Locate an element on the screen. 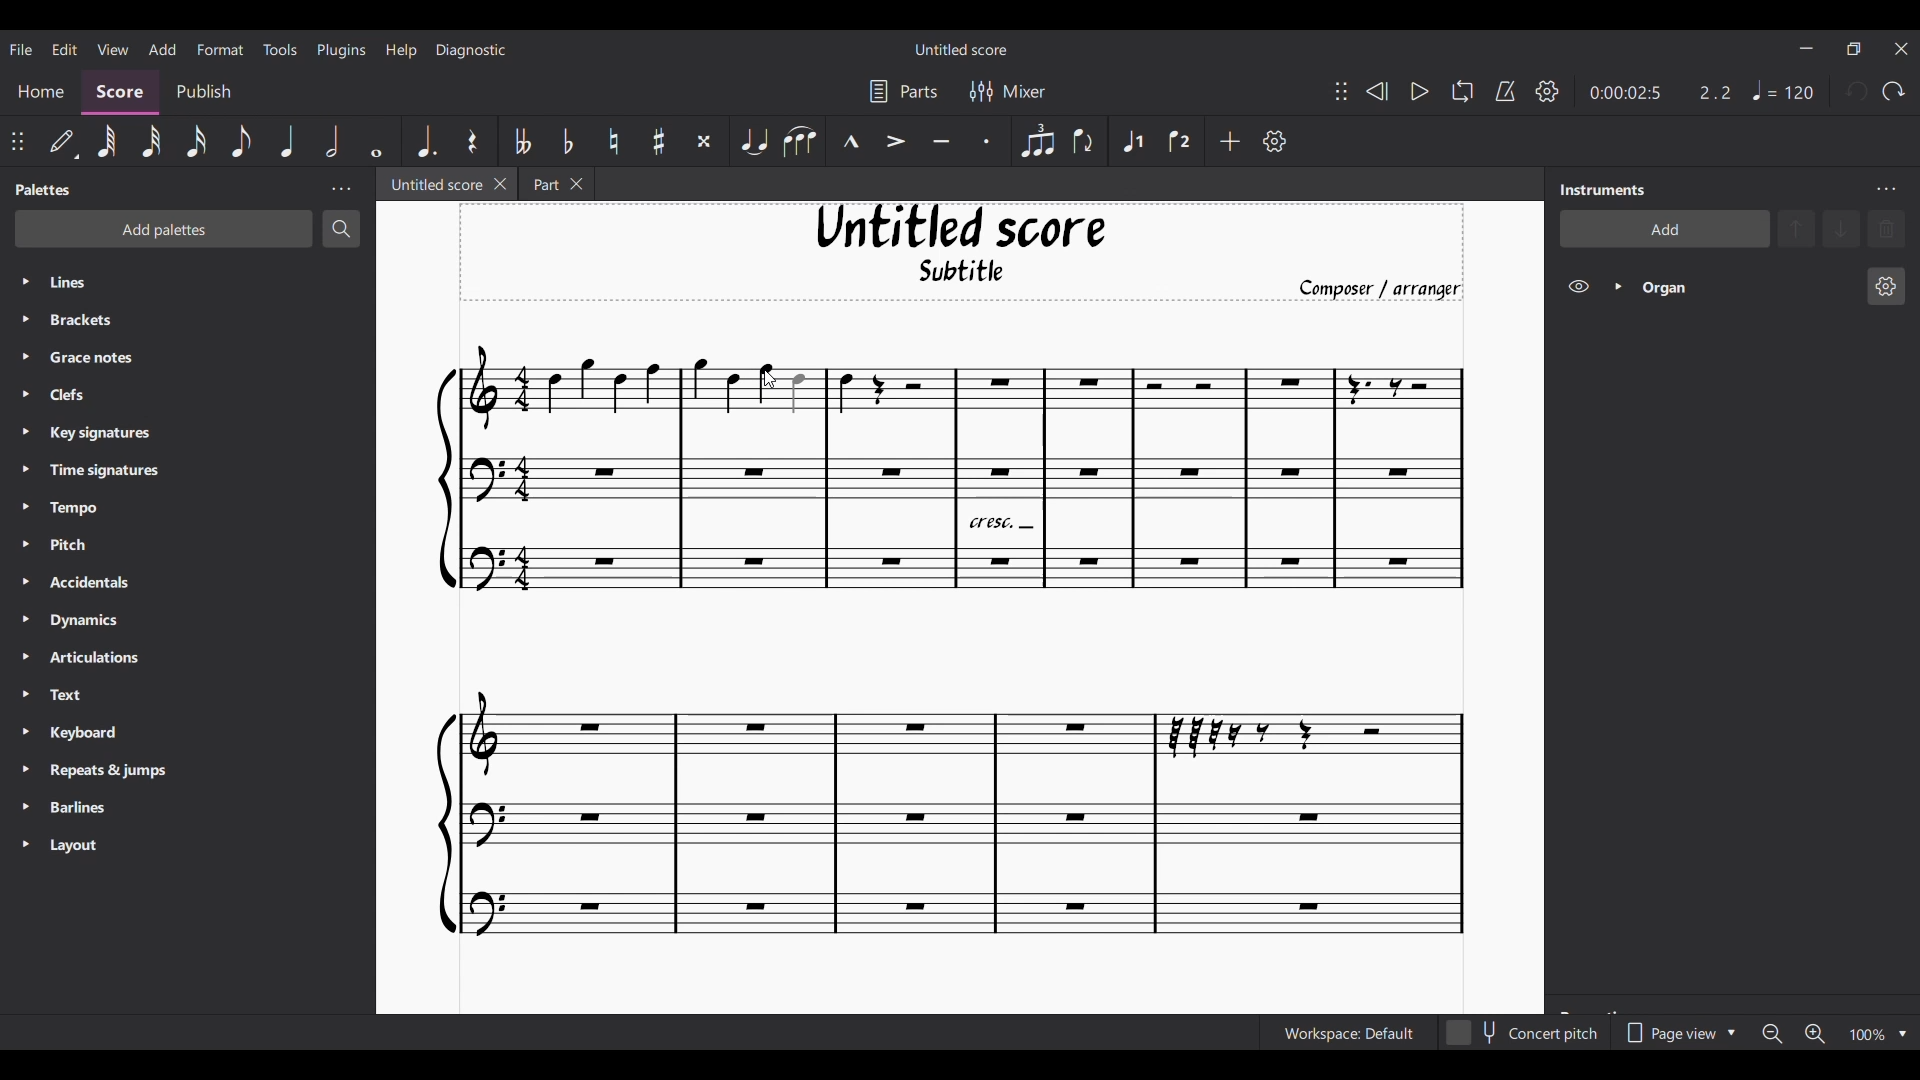 The image size is (1920, 1080). Marcato is located at coordinates (851, 141).